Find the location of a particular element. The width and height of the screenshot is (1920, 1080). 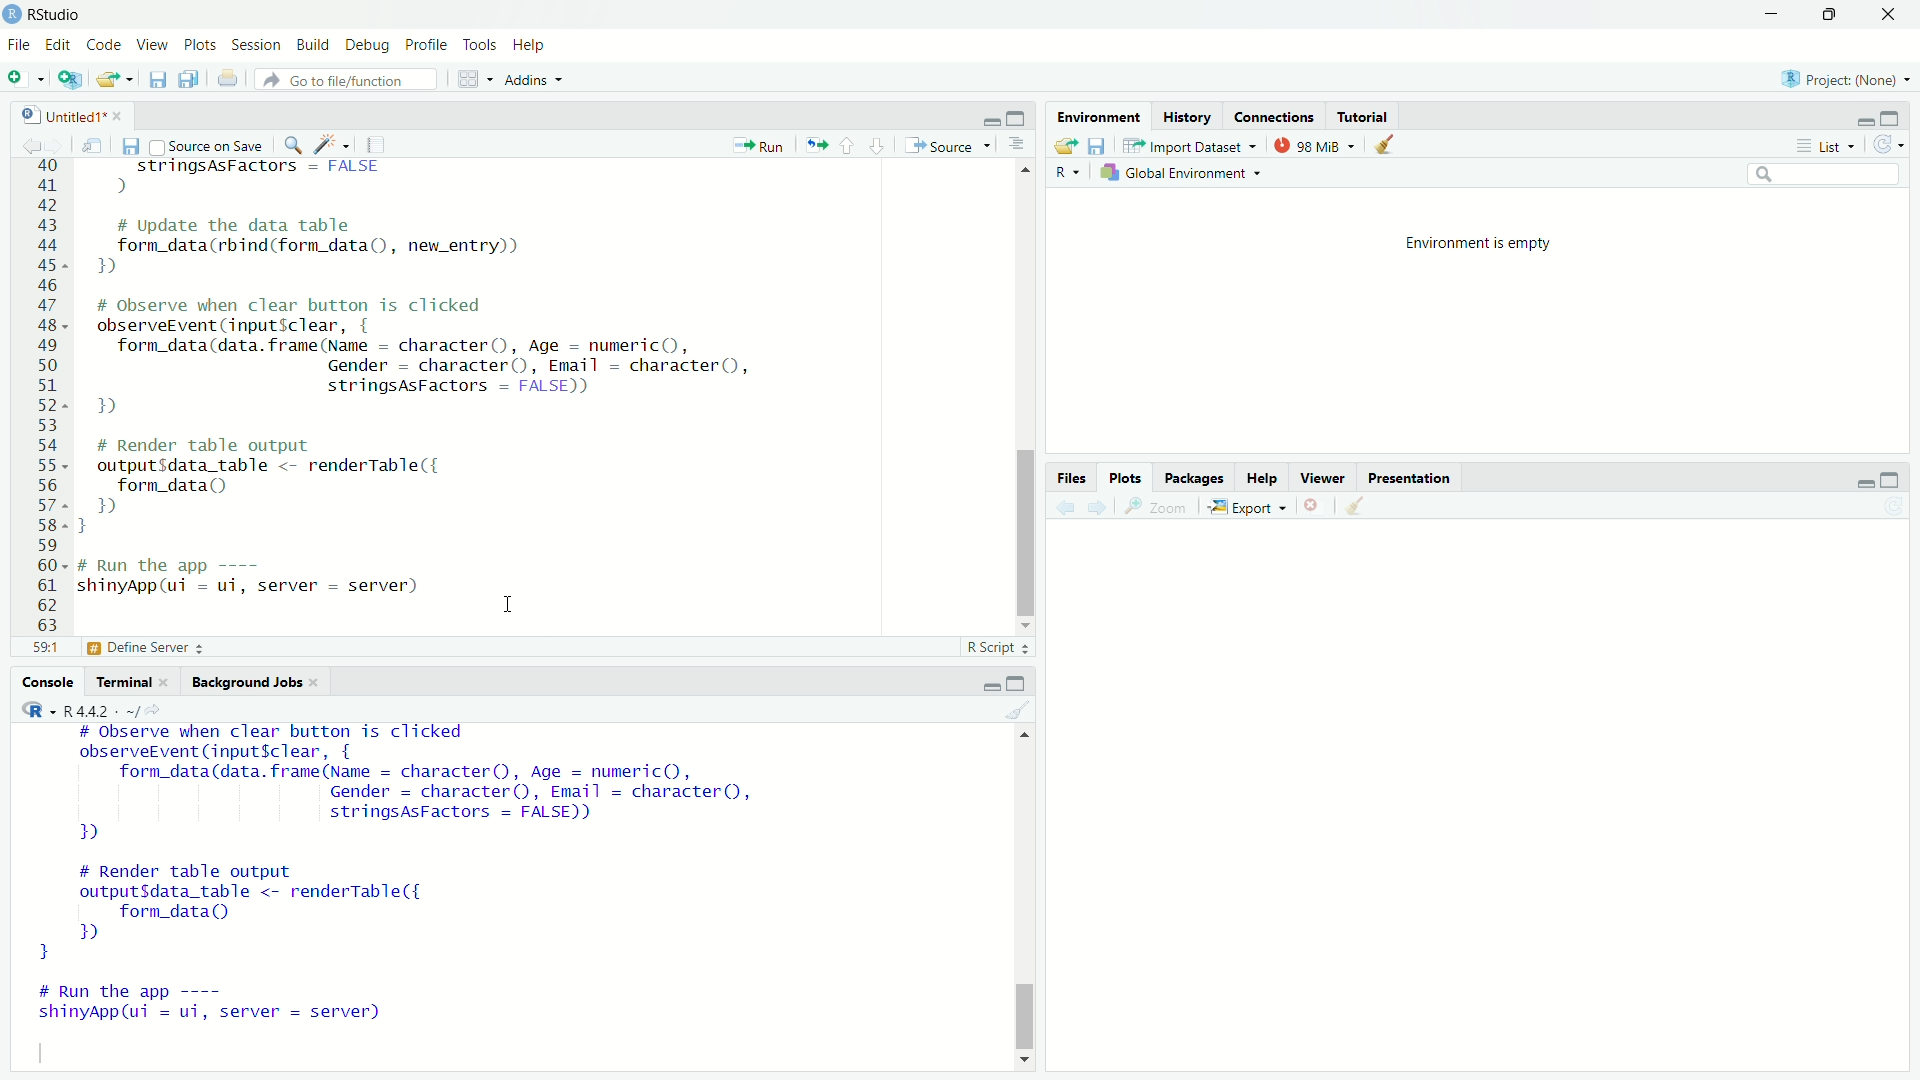

go back to previous source location is located at coordinates (22, 143).